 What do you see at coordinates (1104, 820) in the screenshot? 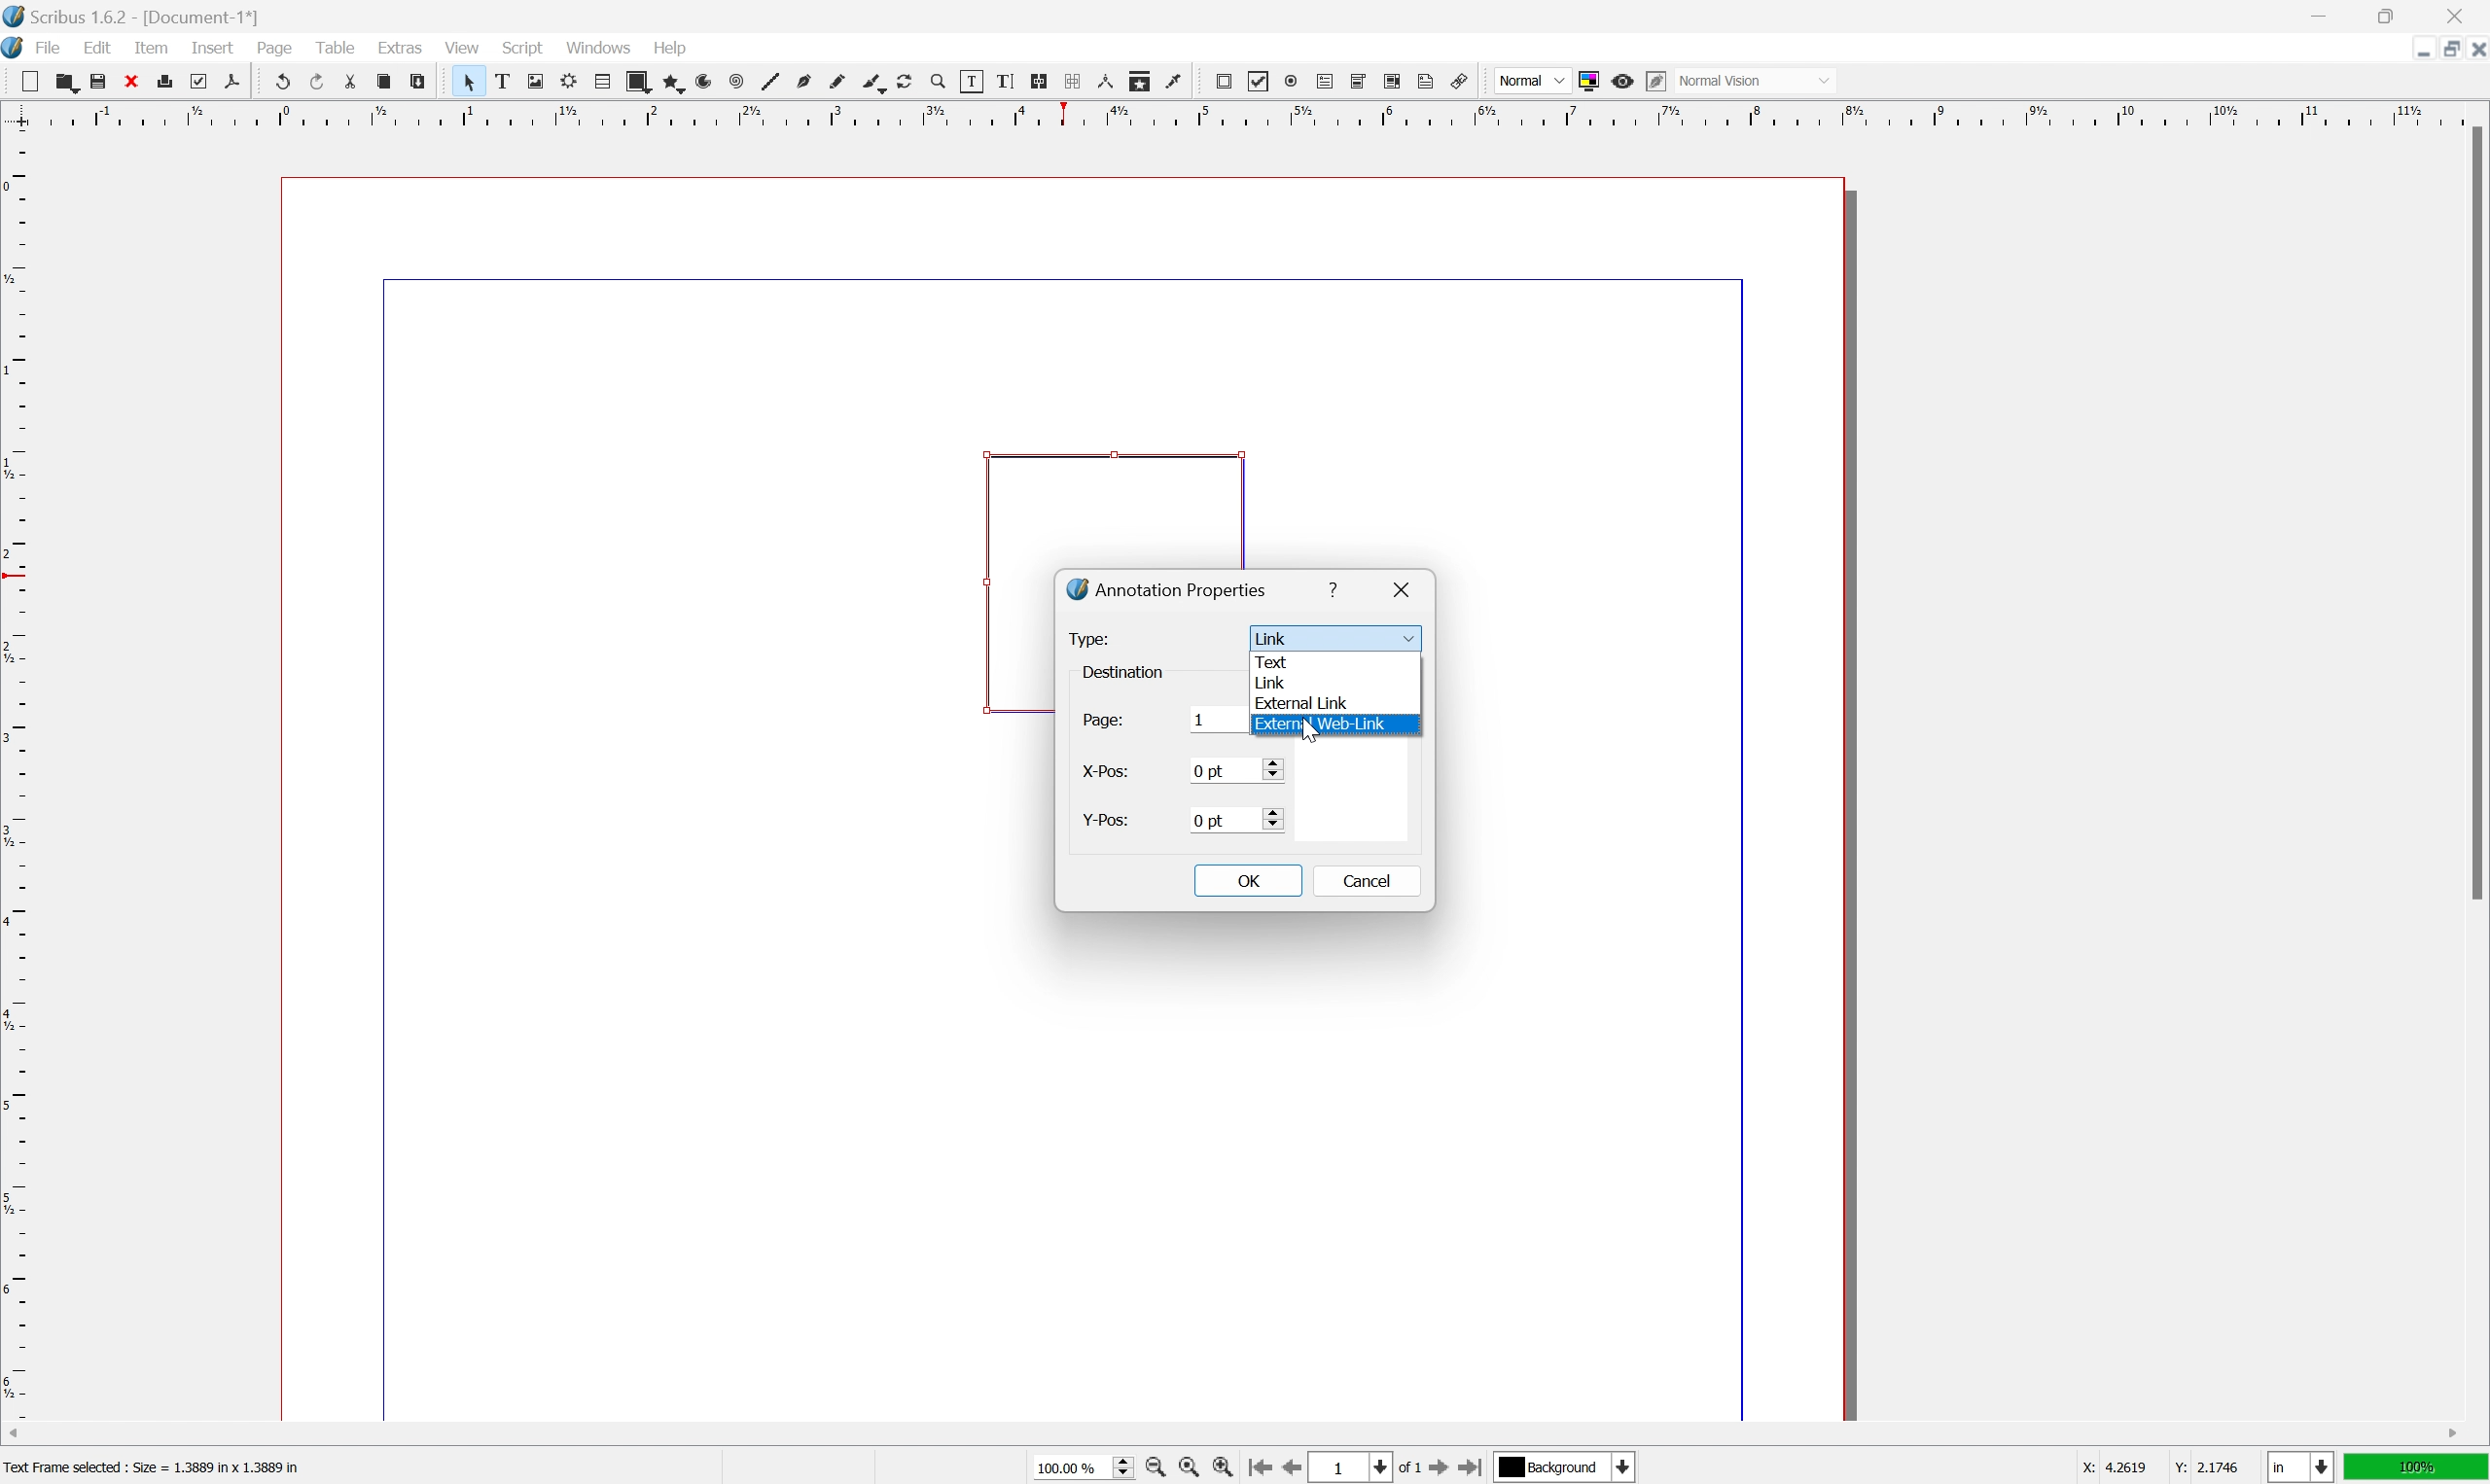
I see `Y-pos:` at bounding box center [1104, 820].